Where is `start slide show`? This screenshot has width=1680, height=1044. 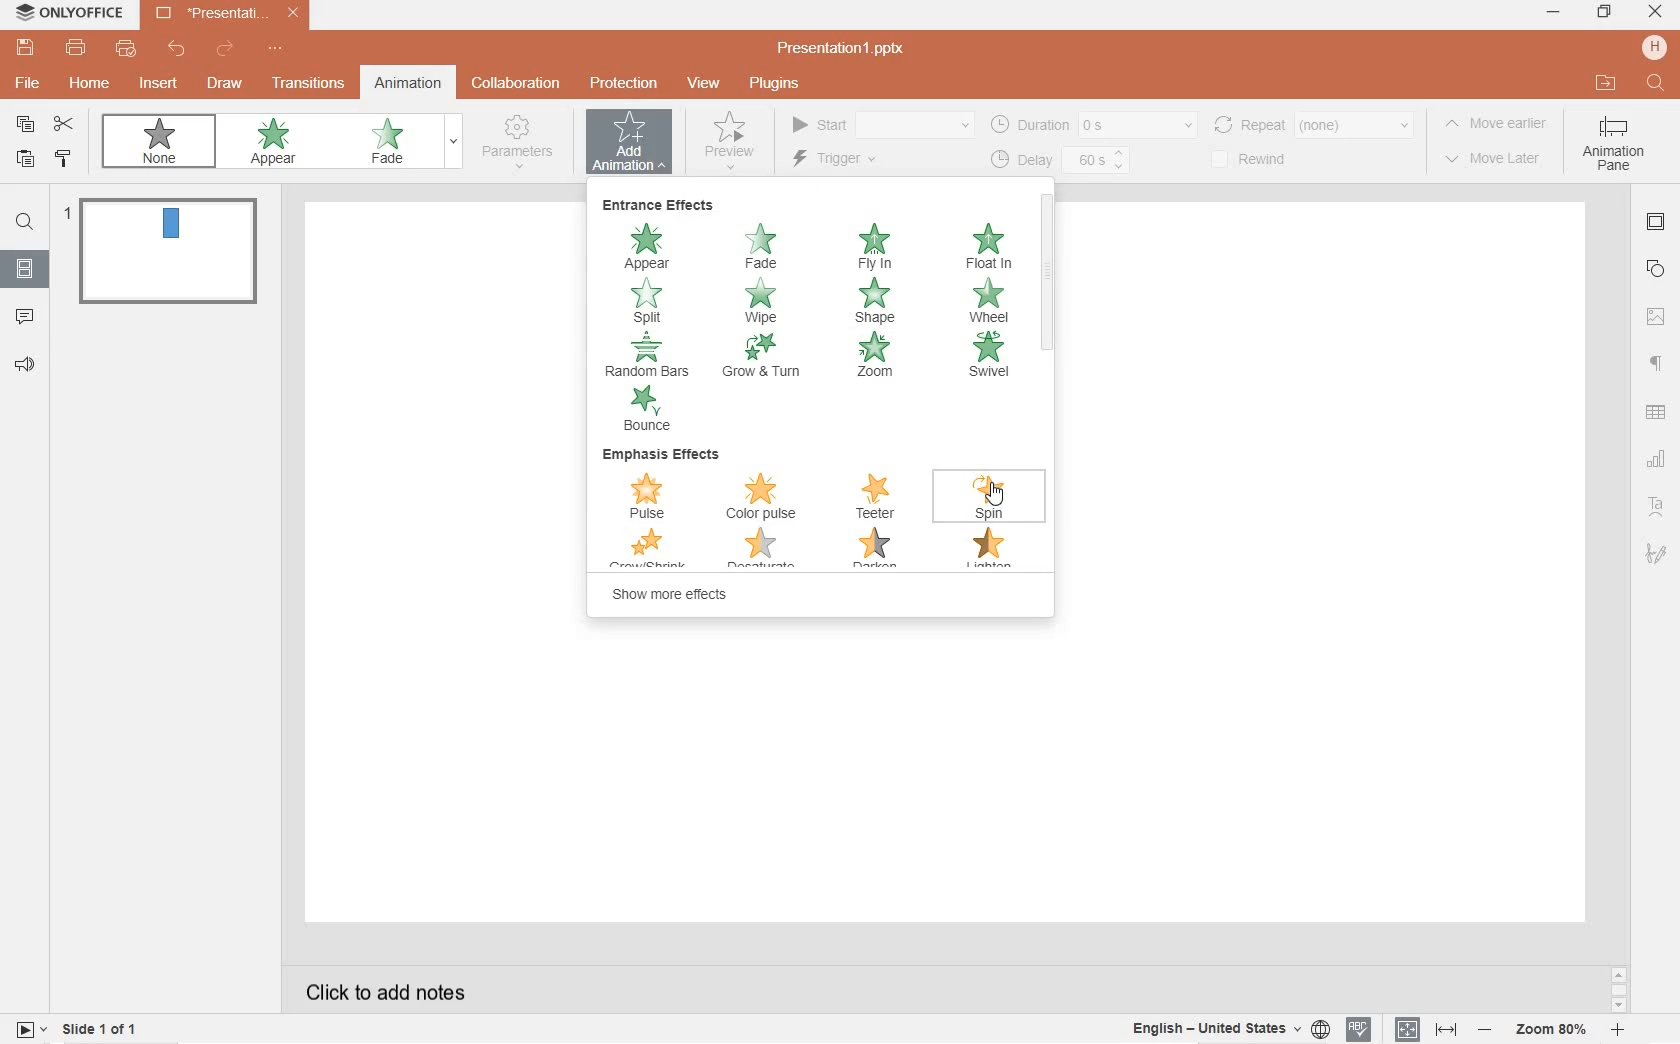 start slide show is located at coordinates (31, 1028).